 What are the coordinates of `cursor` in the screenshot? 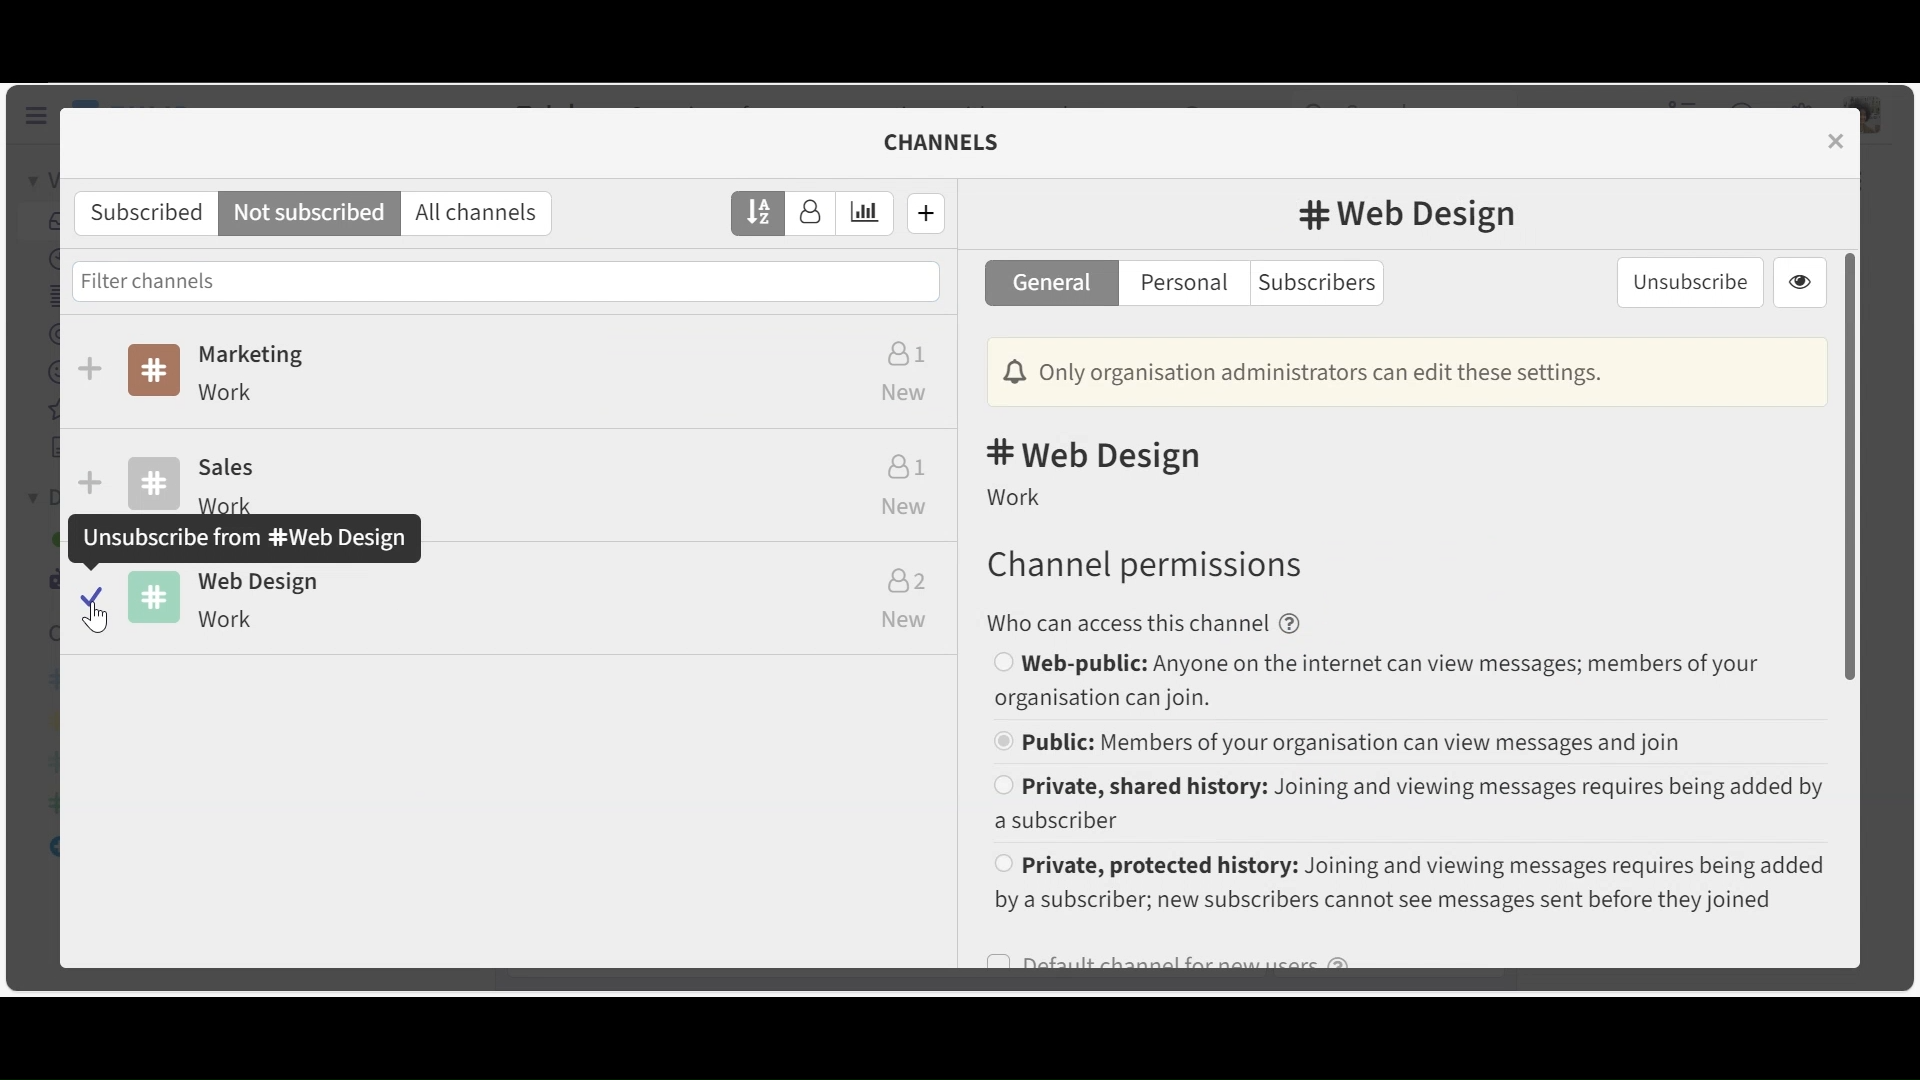 It's located at (94, 626).